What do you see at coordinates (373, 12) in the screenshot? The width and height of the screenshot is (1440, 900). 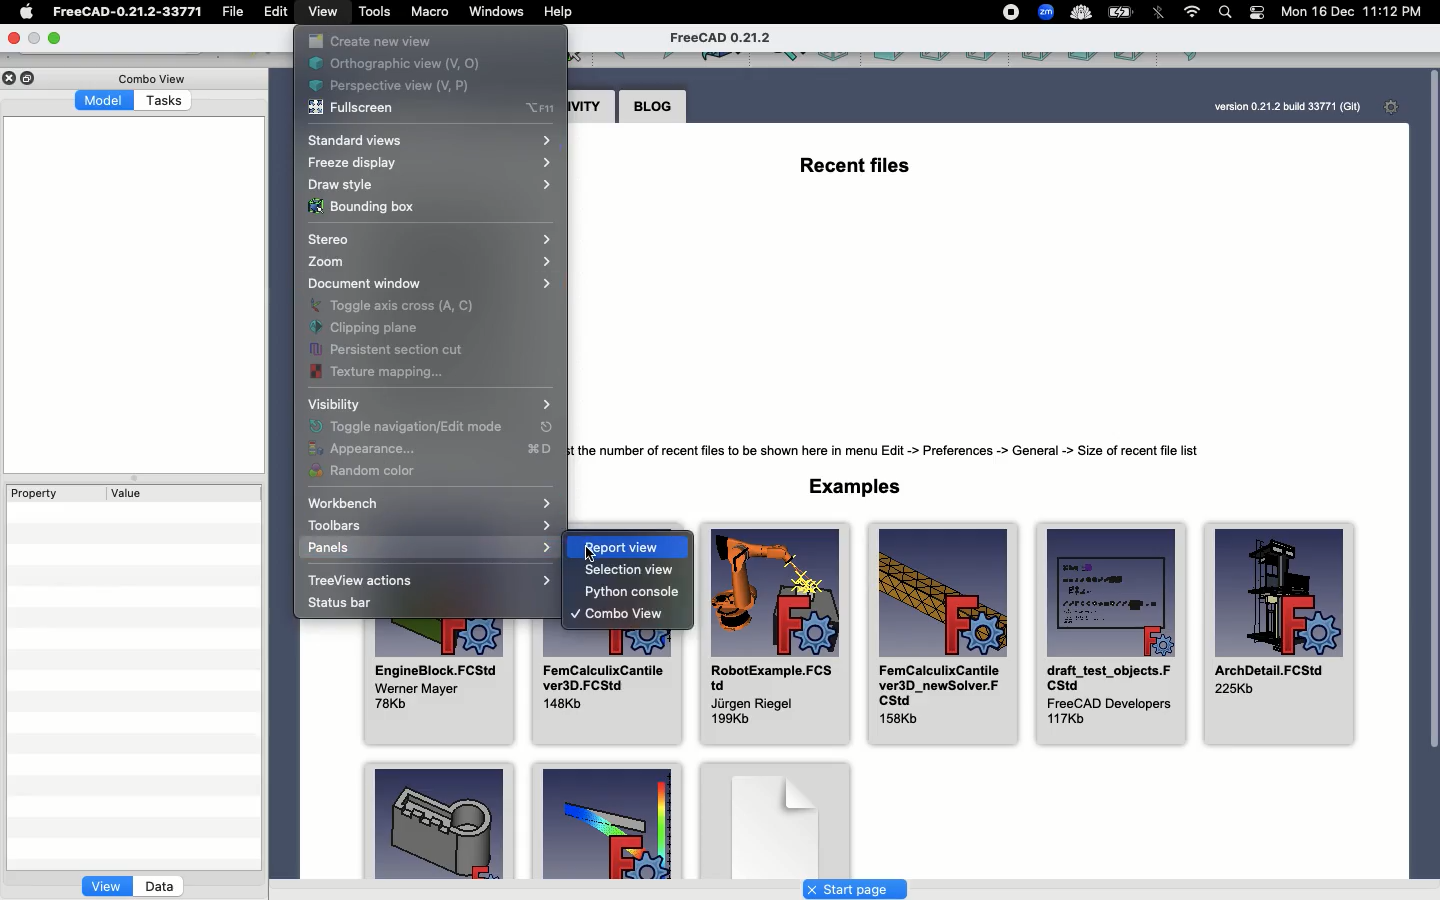 I see `Tools` at bounding box center [373, 12].